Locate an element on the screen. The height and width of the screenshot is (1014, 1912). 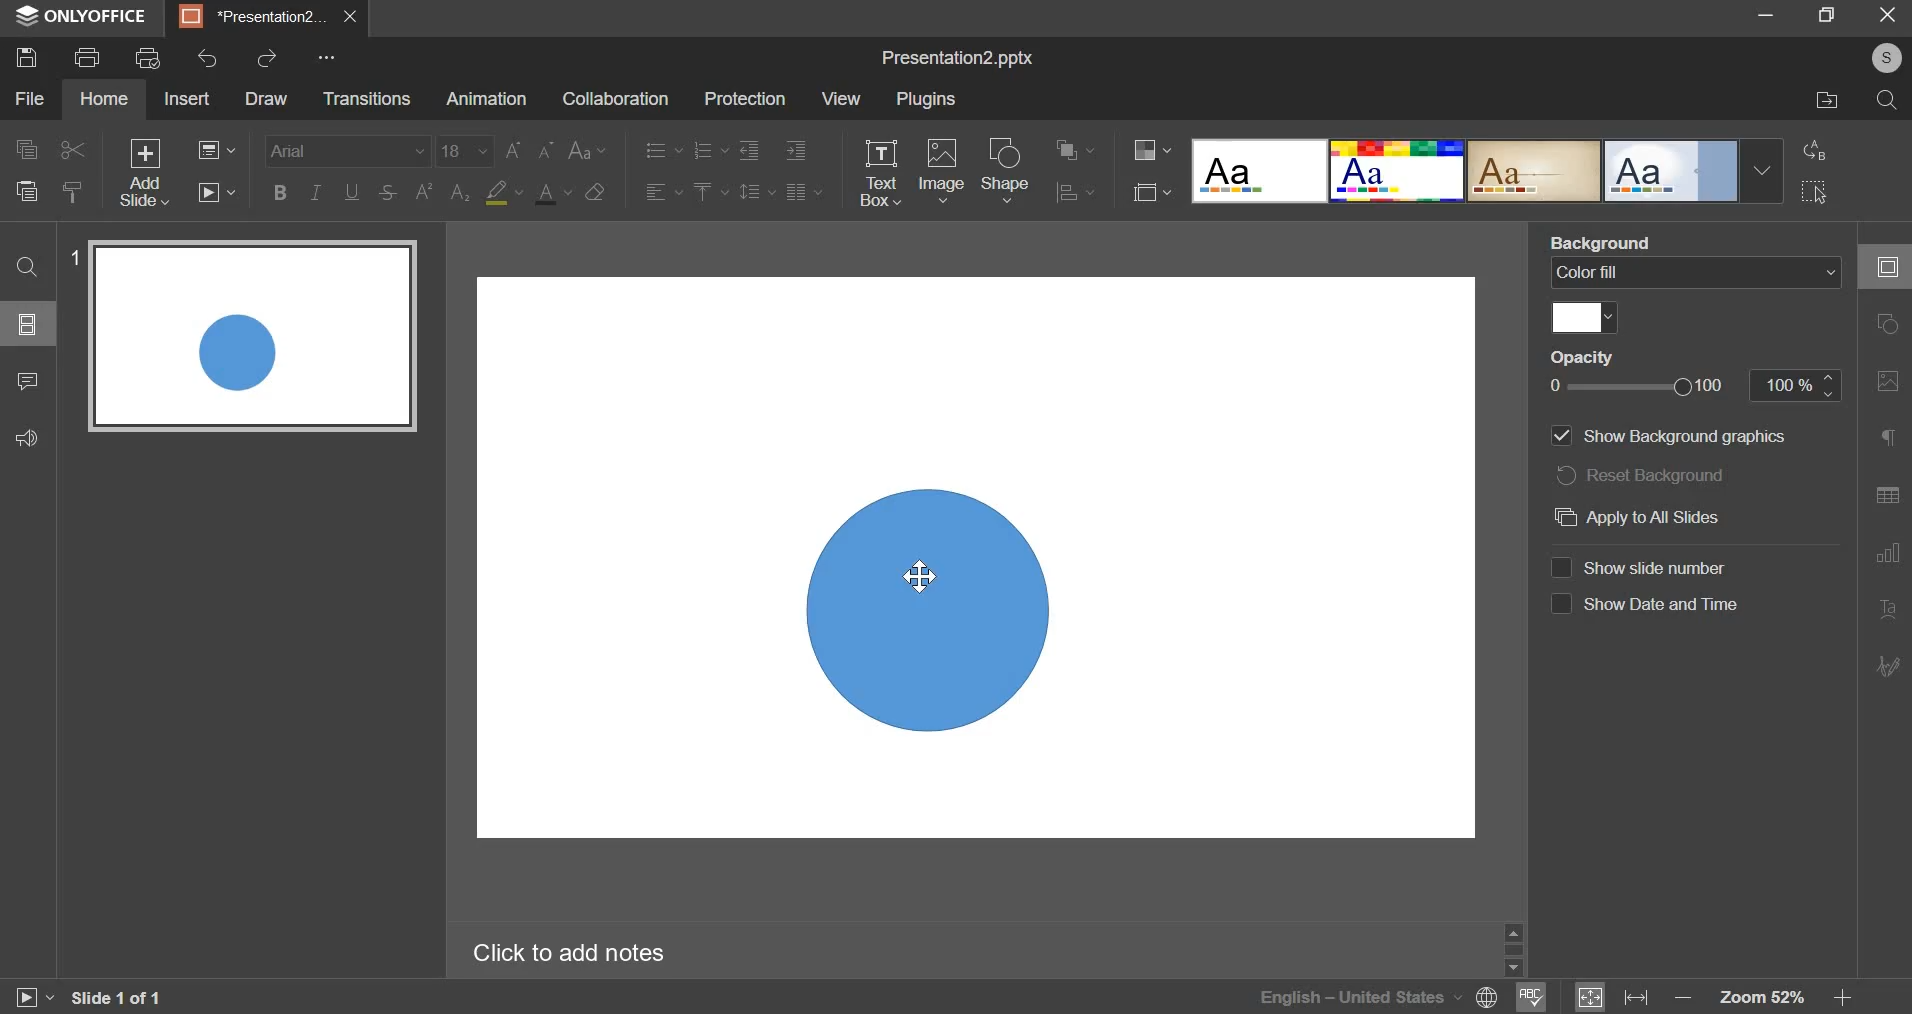
bullets is located at coordinates (663, 149).